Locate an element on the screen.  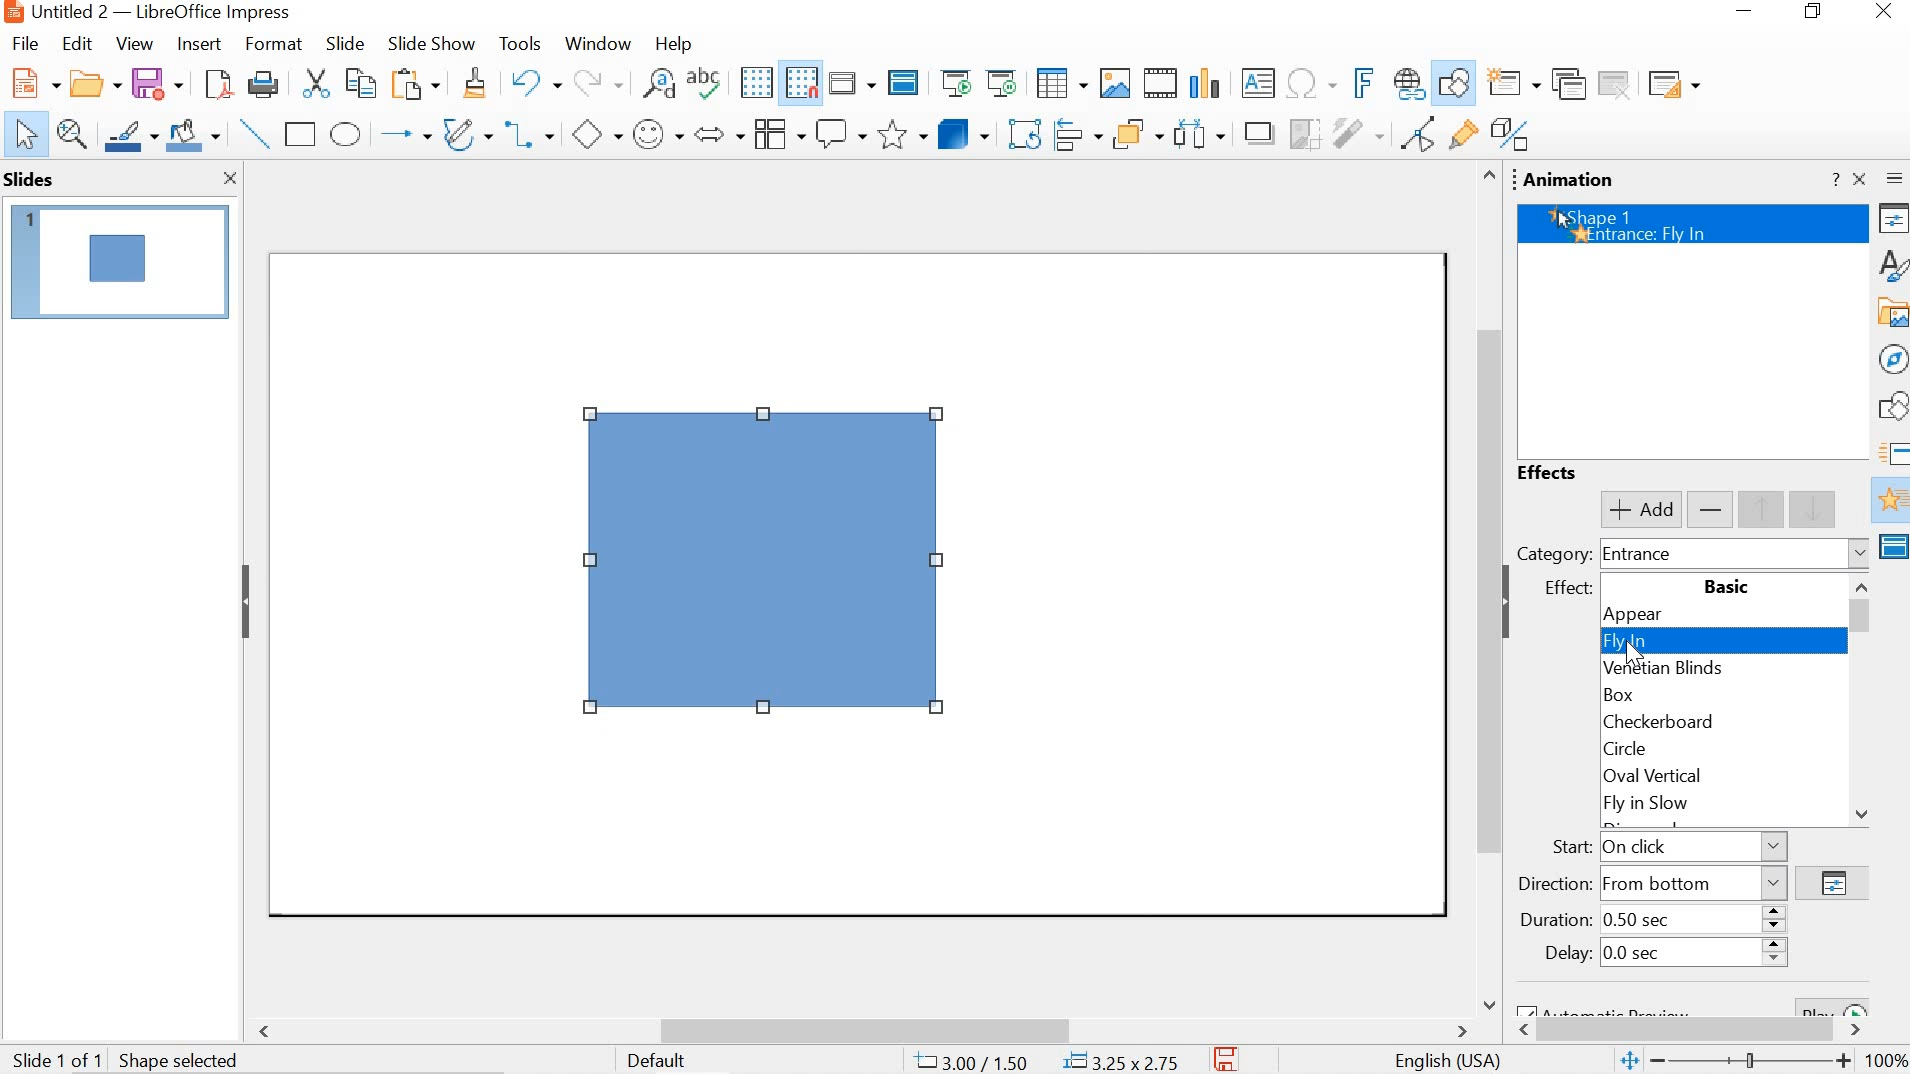
3.00/1.50 is located at coordinates (973, 1059).